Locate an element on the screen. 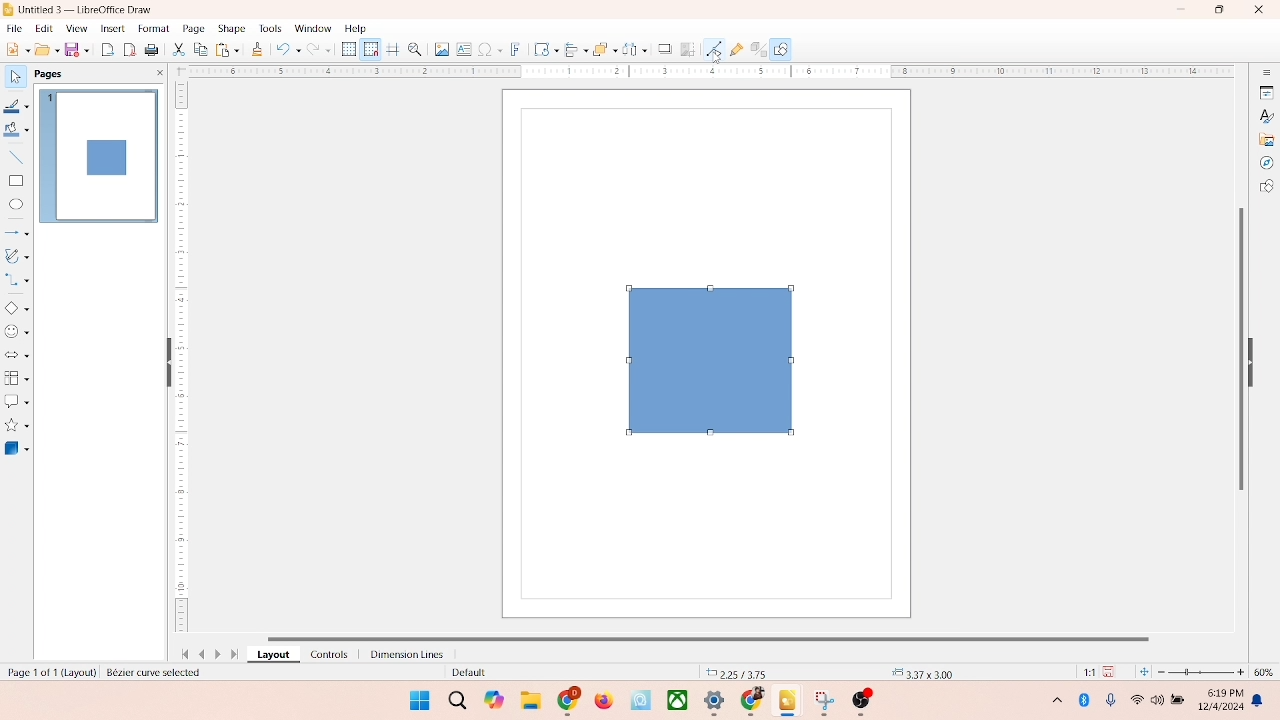 The image size is (1280, 720). insert is located at coordinates (111, 28).